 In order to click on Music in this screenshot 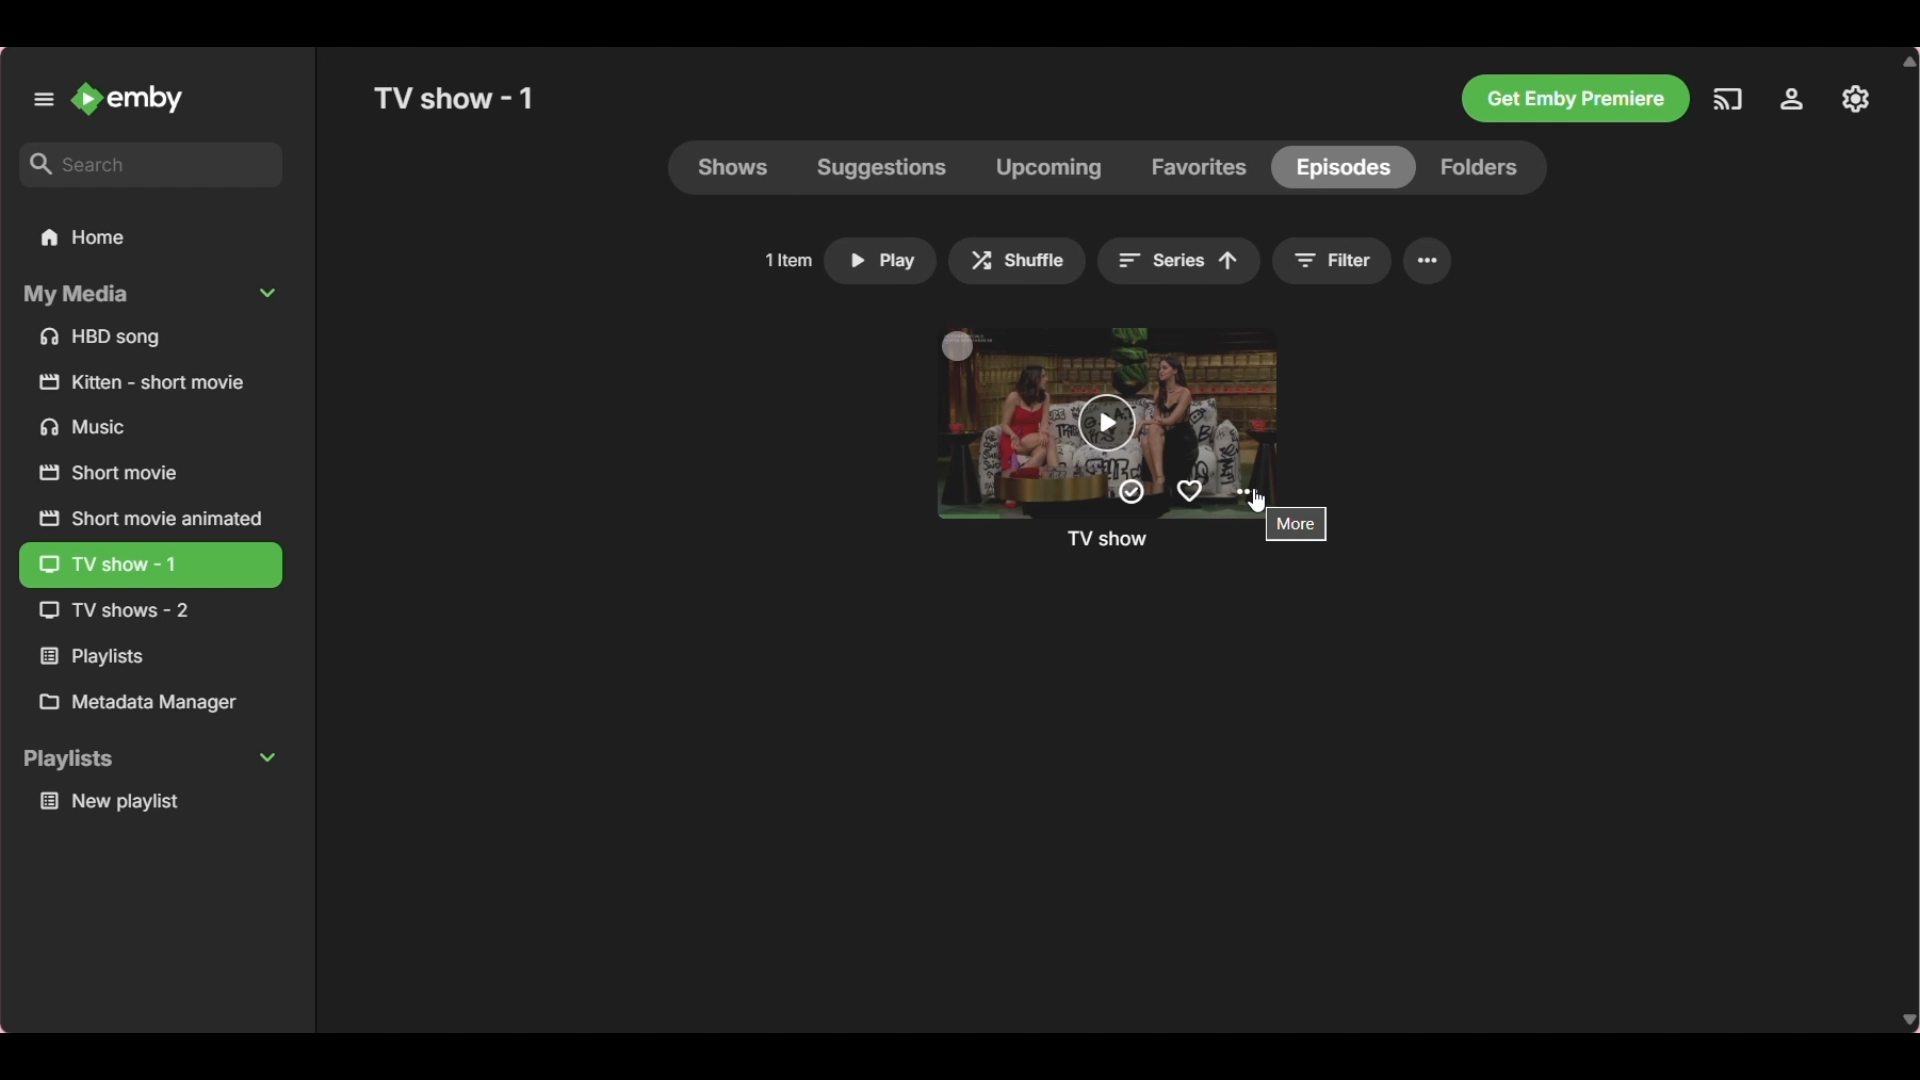, I will do `click(152, 426)`.